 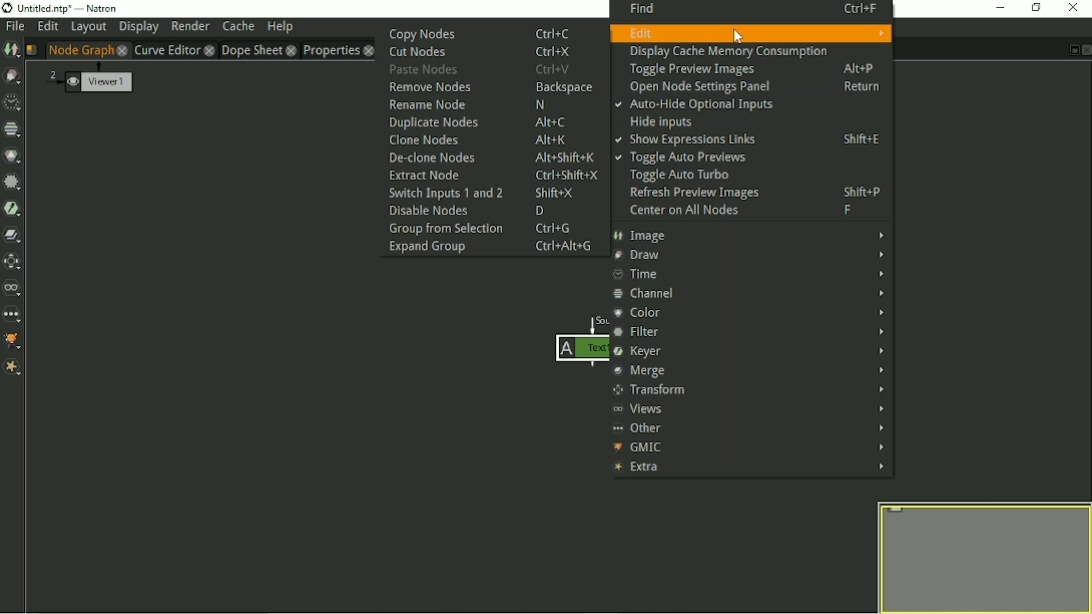 I want to click on Transform, so click(x=749, y=391).